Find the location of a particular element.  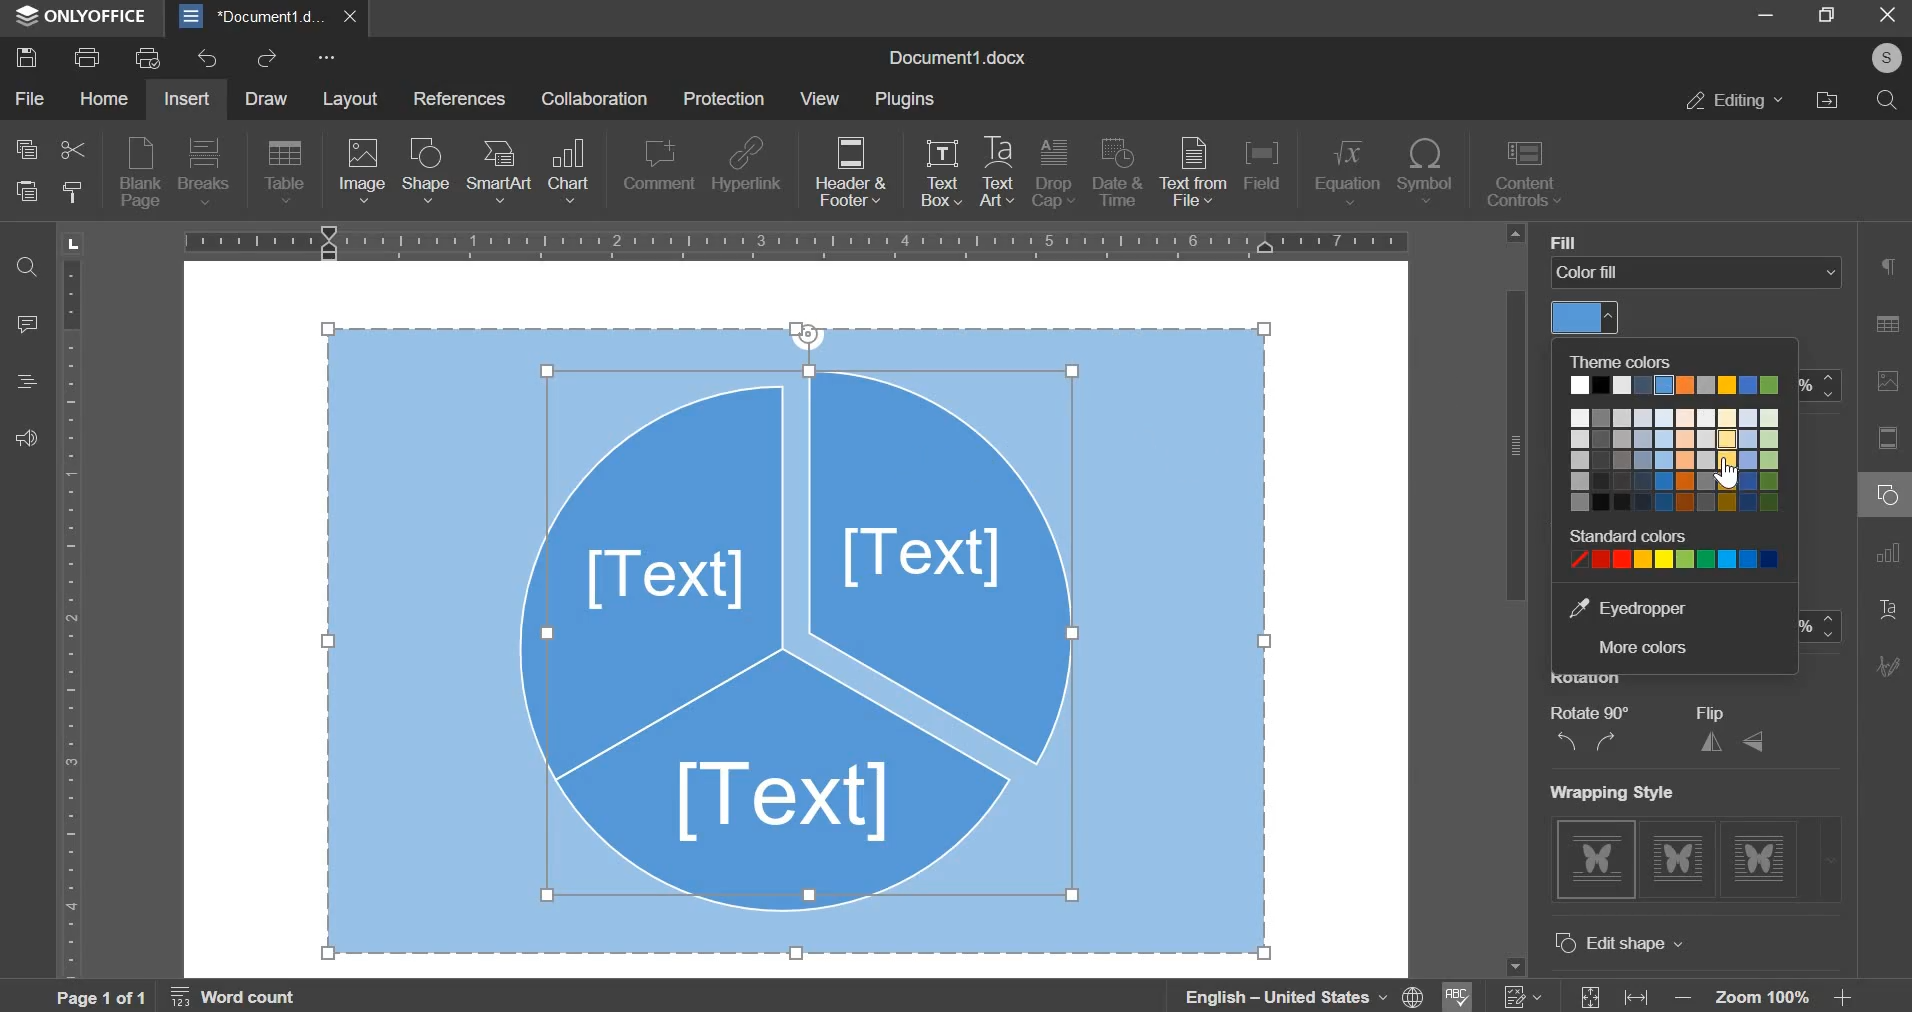

smartart is located at coordinates (500, 170).